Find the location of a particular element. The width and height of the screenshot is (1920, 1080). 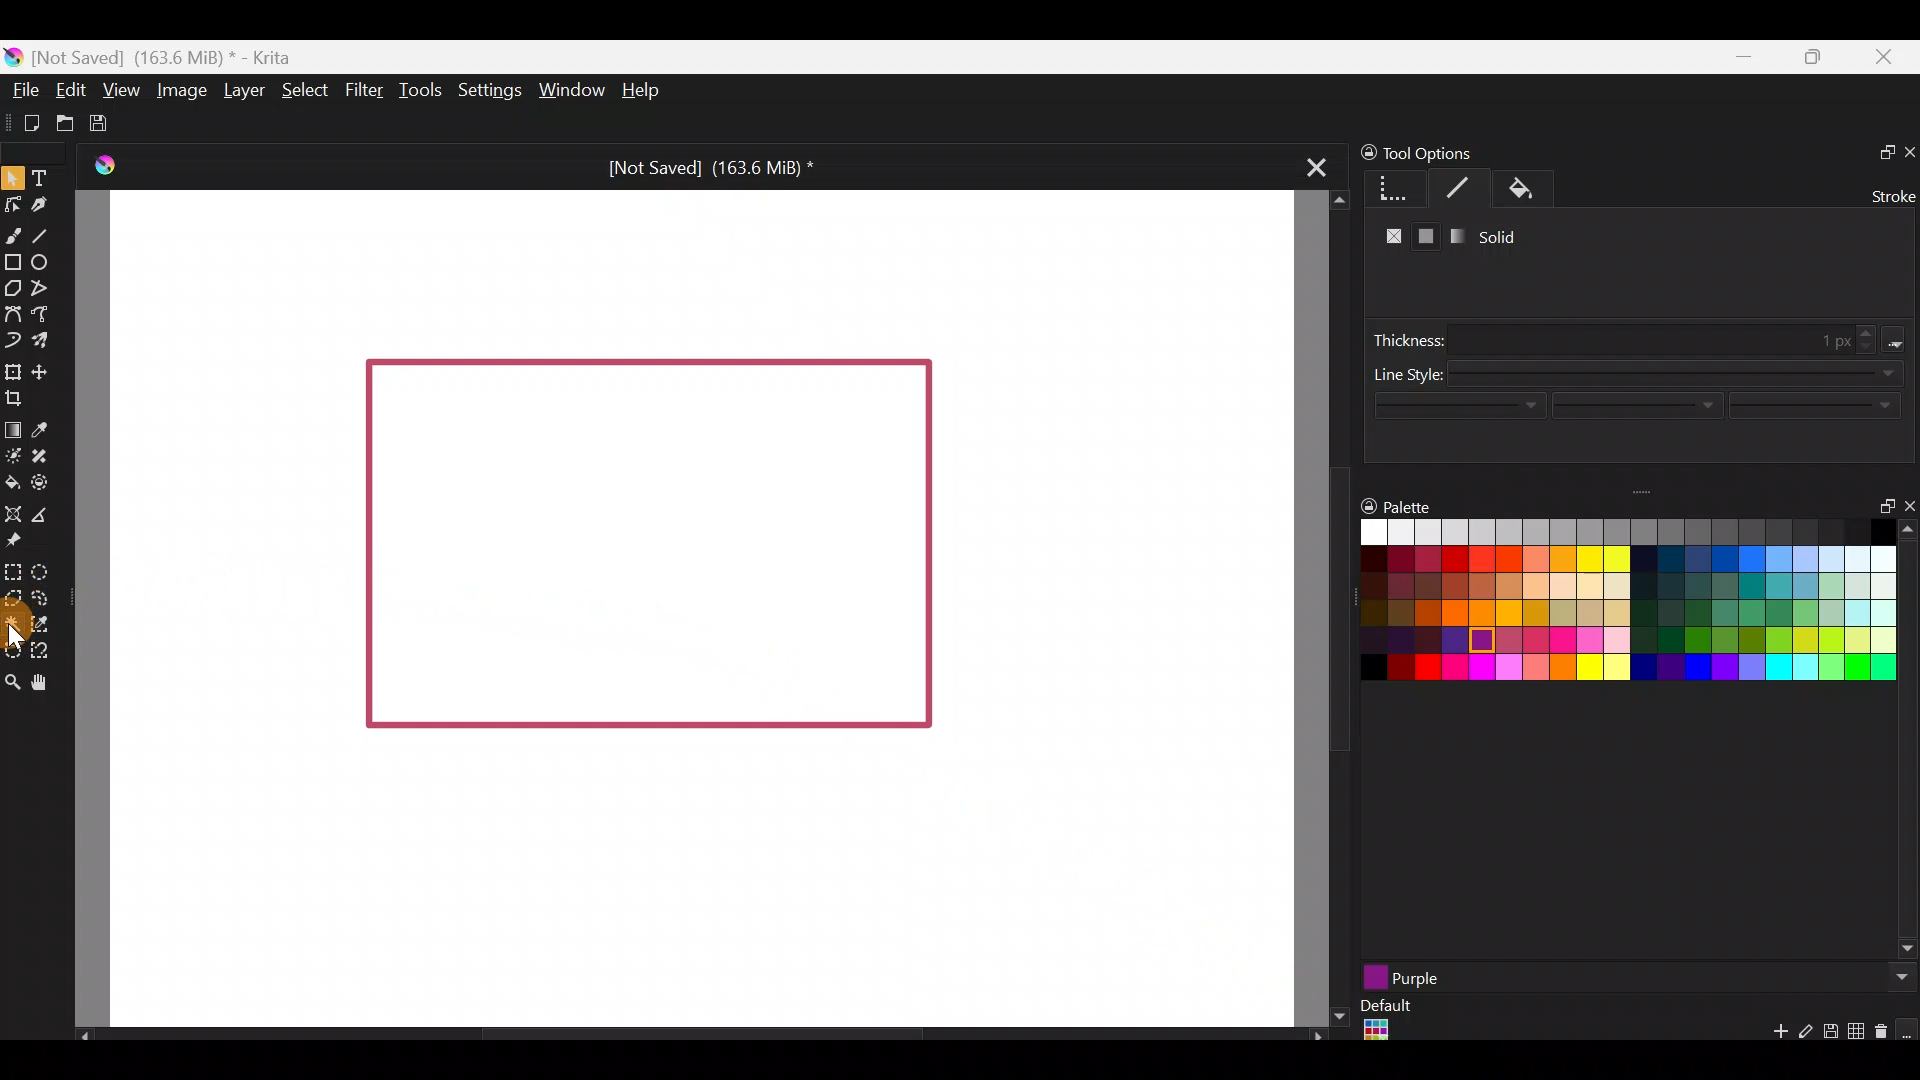

Window is located at coordinates (569, 89).